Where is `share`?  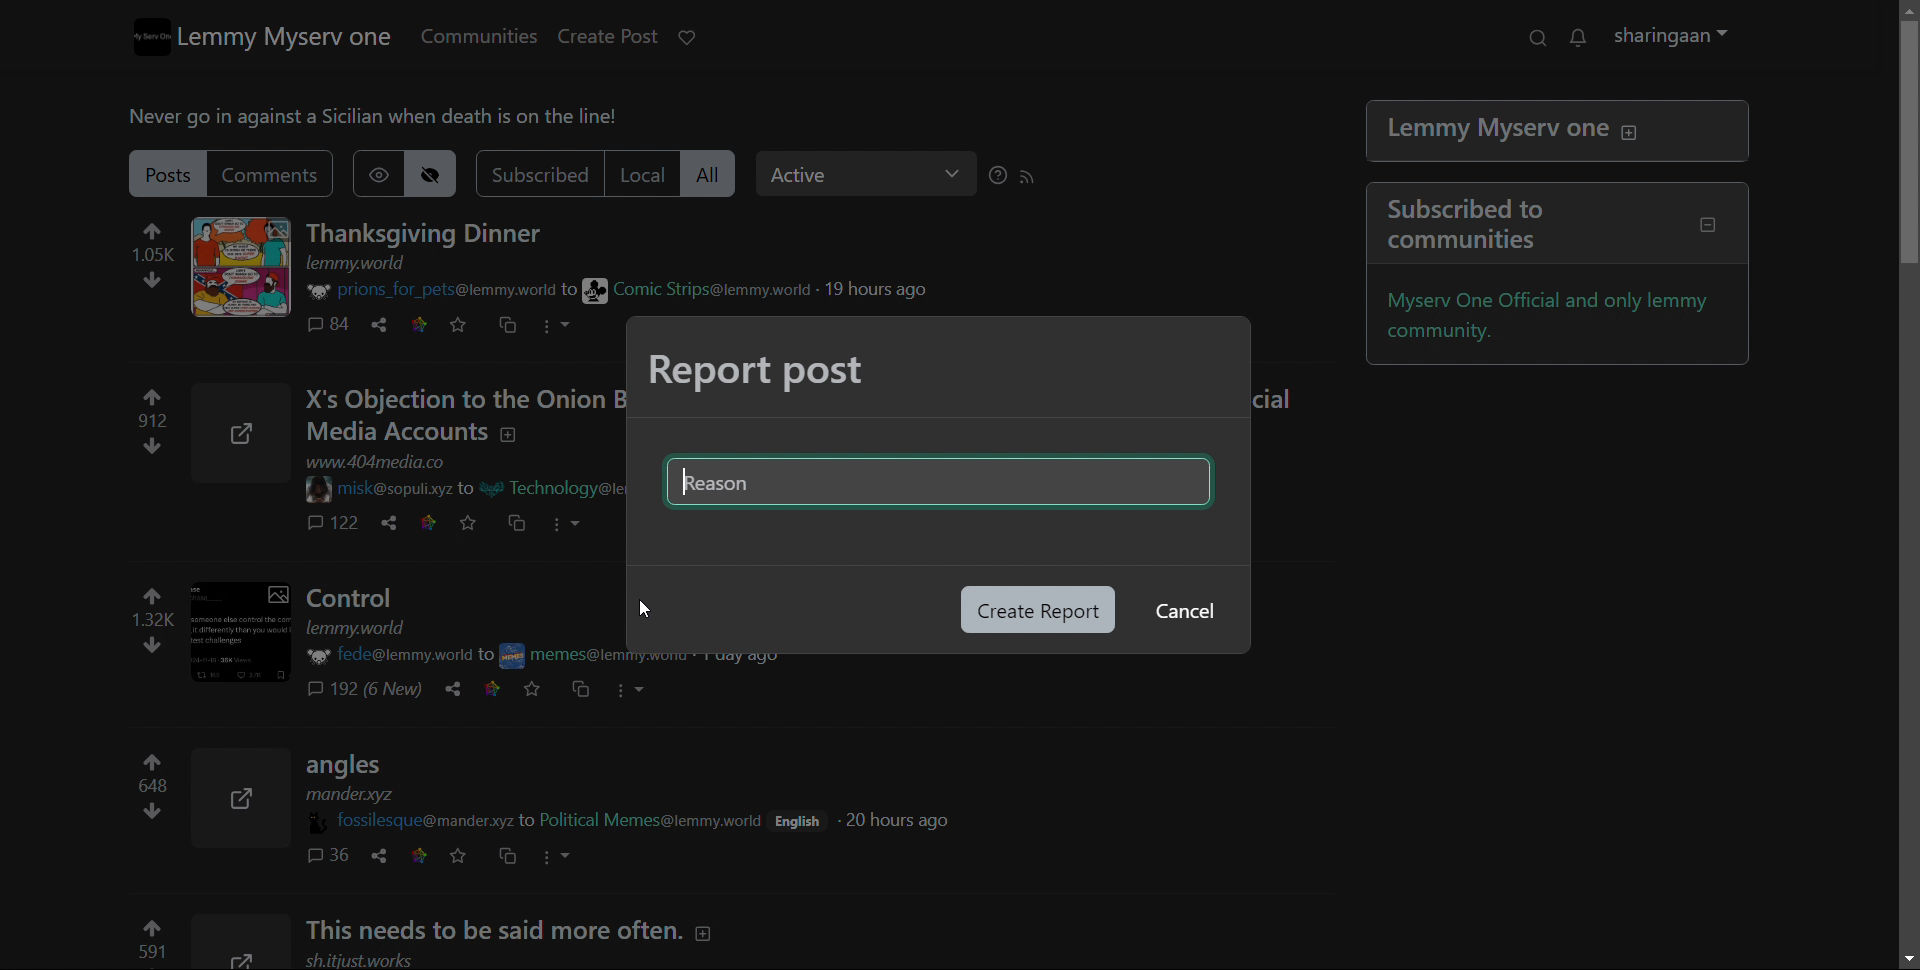
share is located at coordinates (393, 524).